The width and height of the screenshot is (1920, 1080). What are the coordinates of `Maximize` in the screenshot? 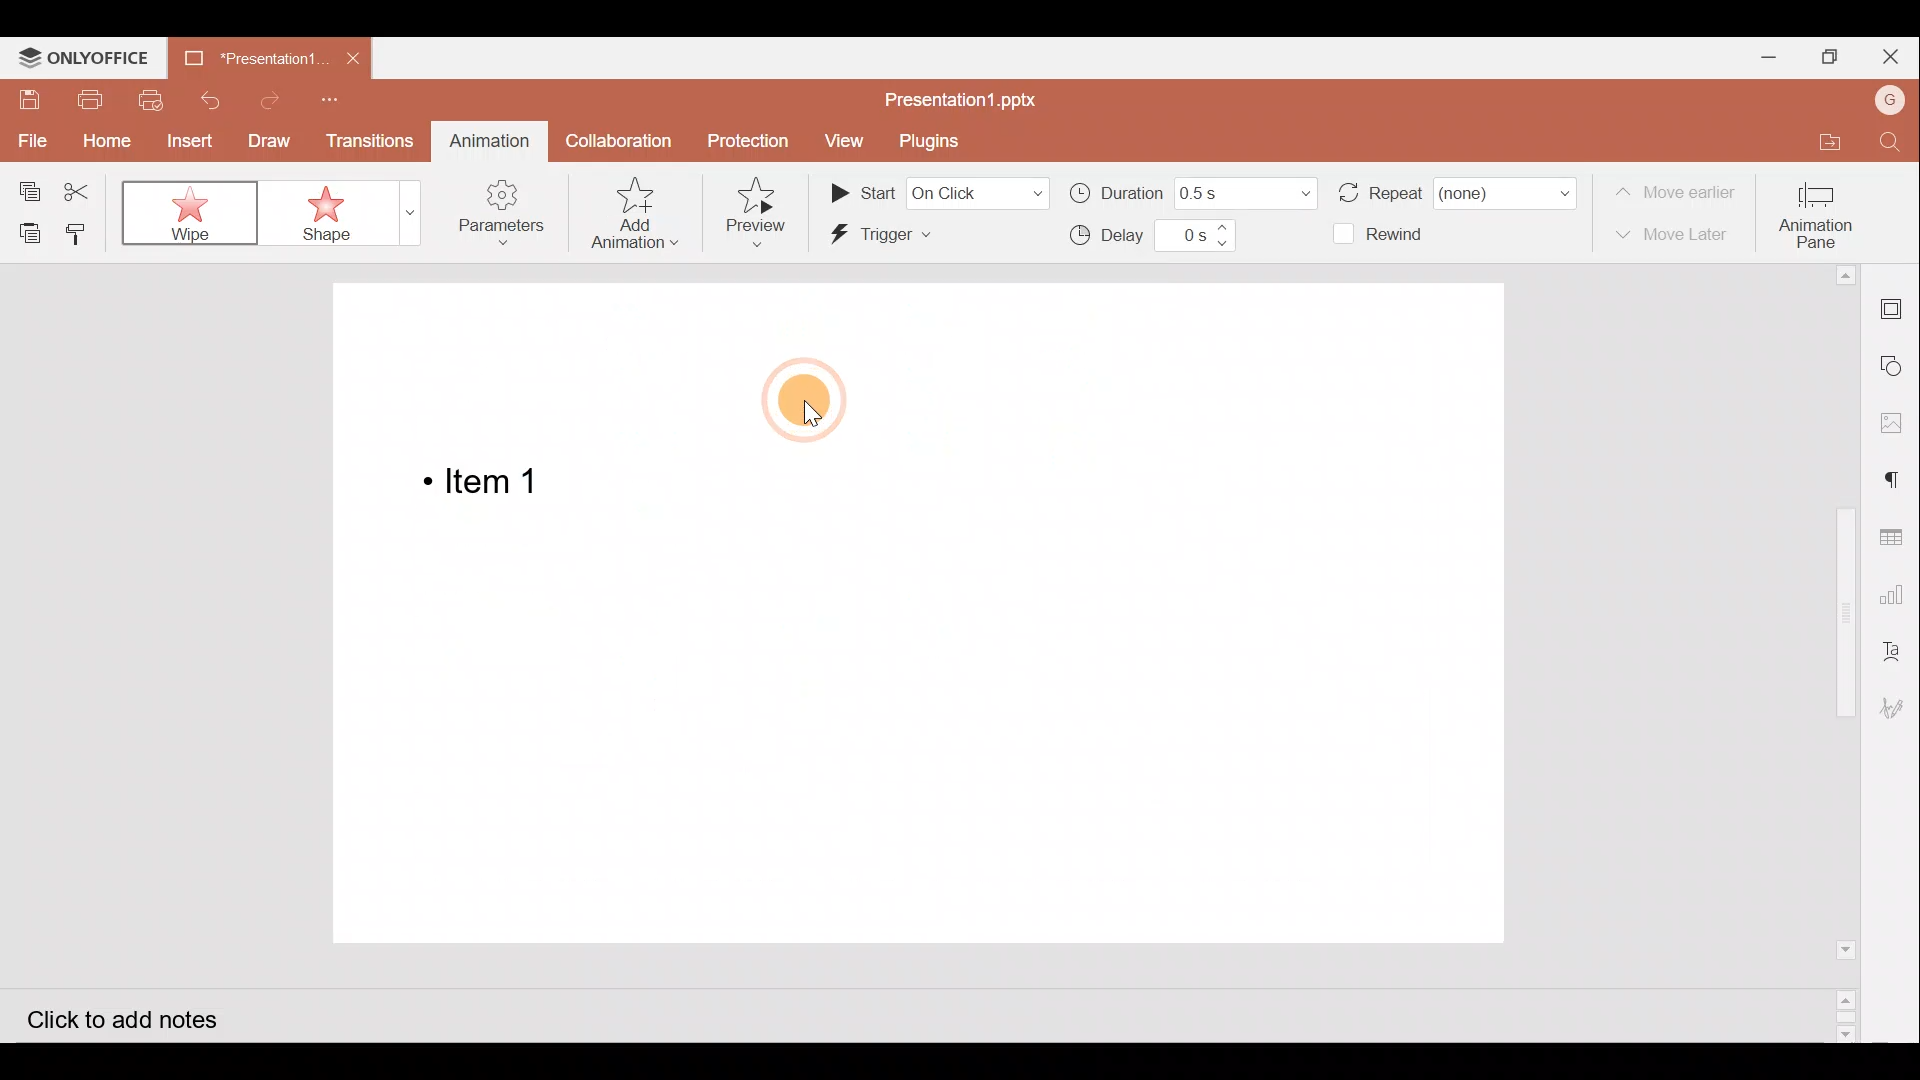 It's located at (1835, 58).